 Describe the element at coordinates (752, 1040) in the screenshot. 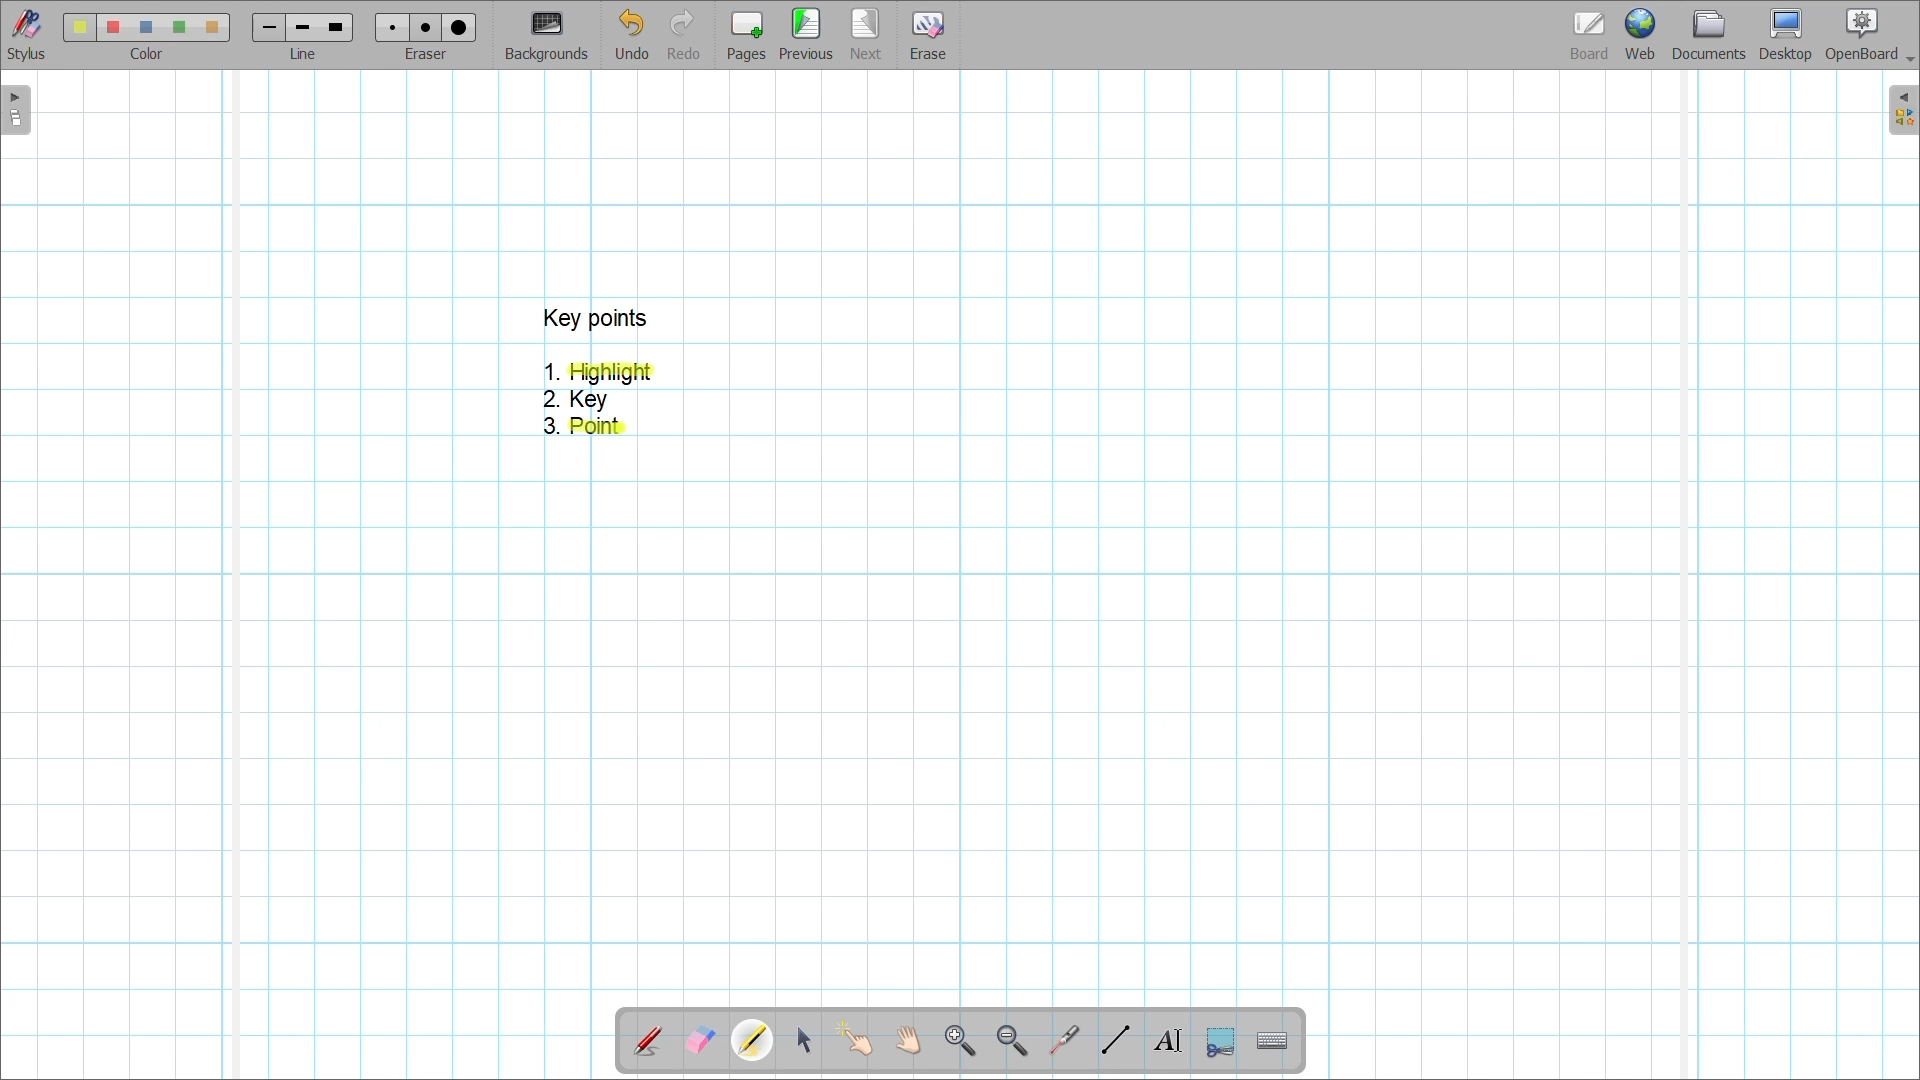

I see `Highlighter` at that location.